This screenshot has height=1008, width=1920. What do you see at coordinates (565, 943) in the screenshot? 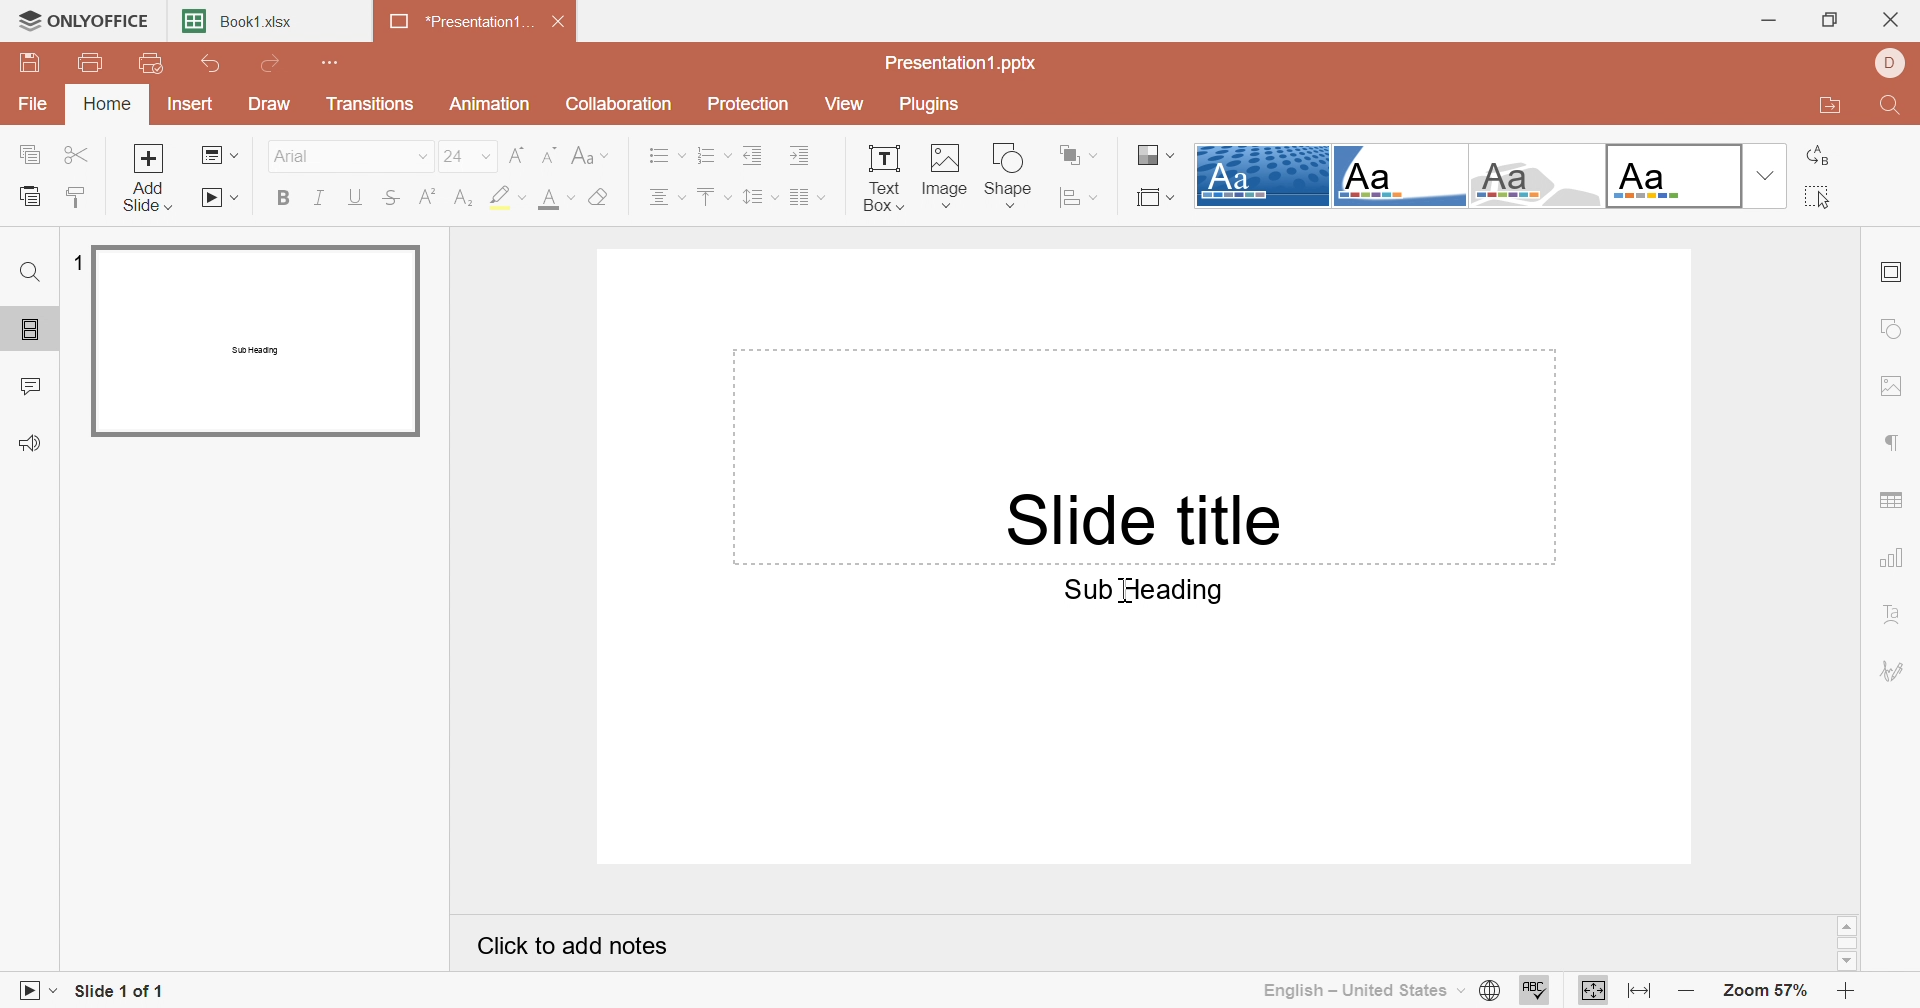
I see `Click to add notes` at bounding box center [565, 943].